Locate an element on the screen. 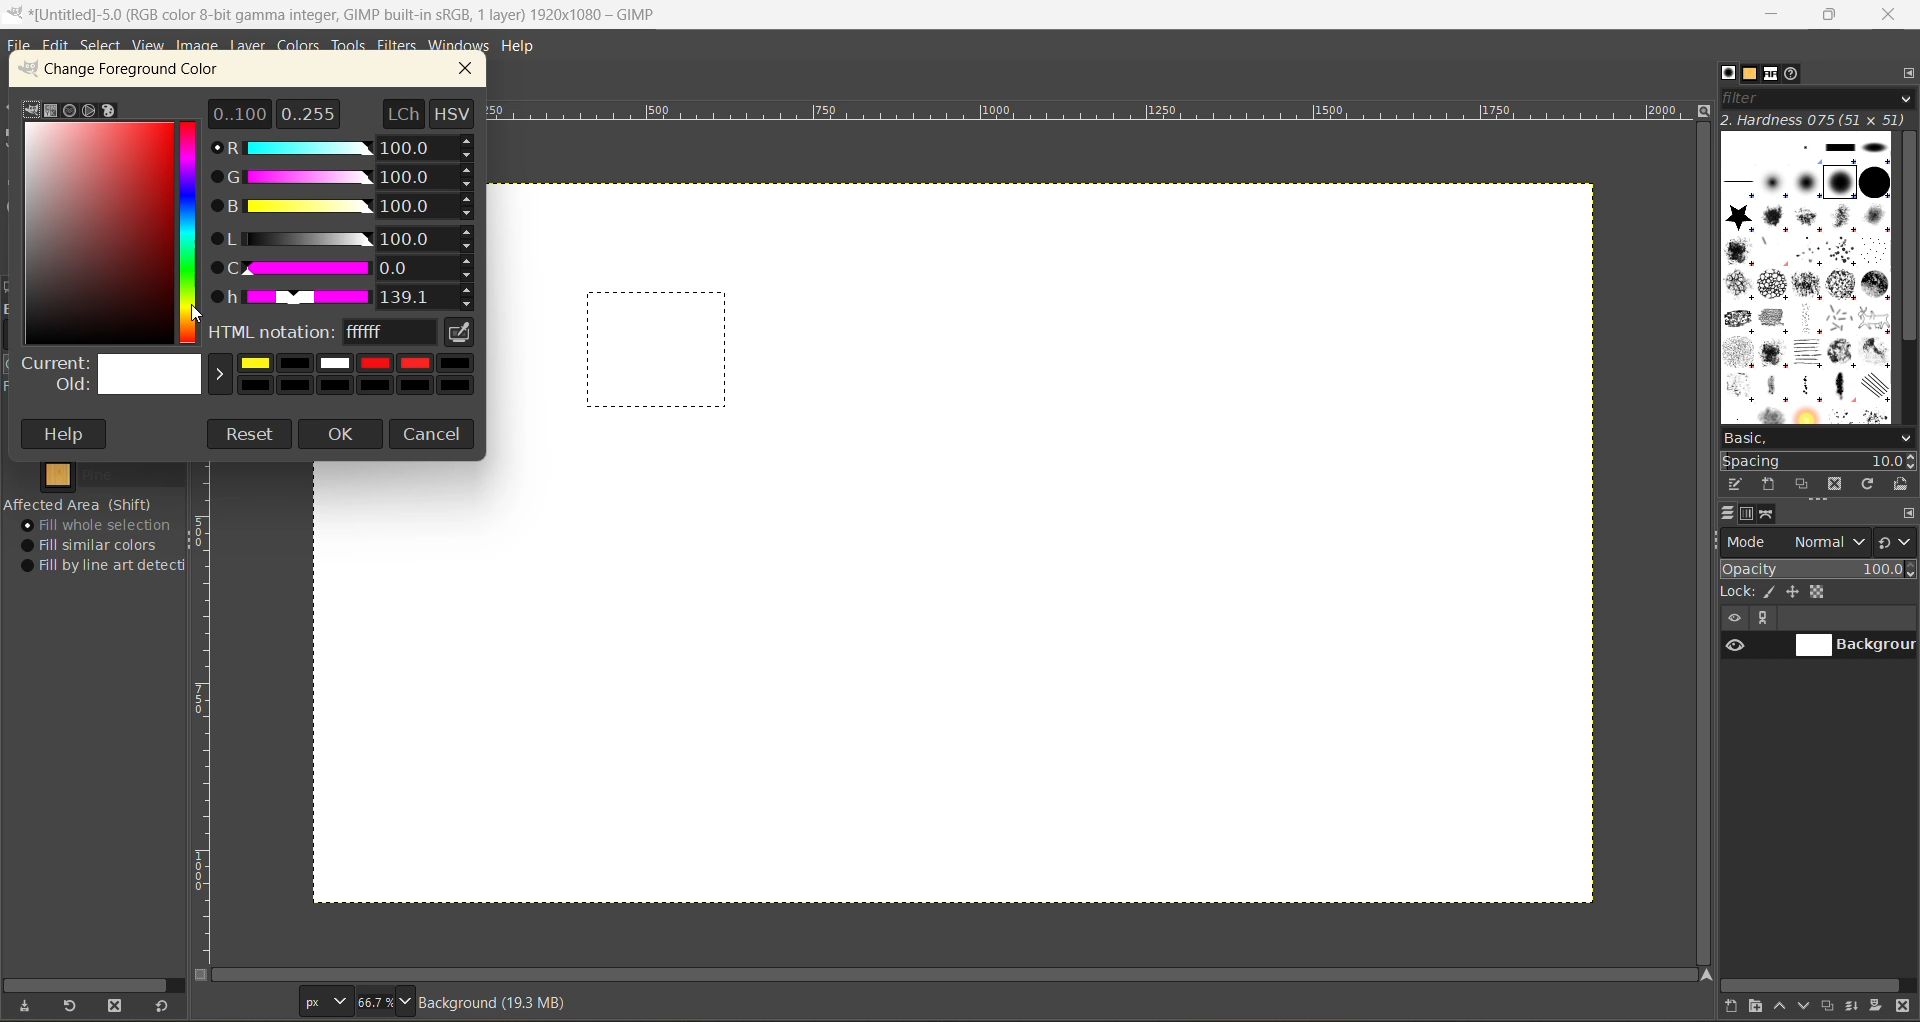  LCH is located at coordinates (401, 112).